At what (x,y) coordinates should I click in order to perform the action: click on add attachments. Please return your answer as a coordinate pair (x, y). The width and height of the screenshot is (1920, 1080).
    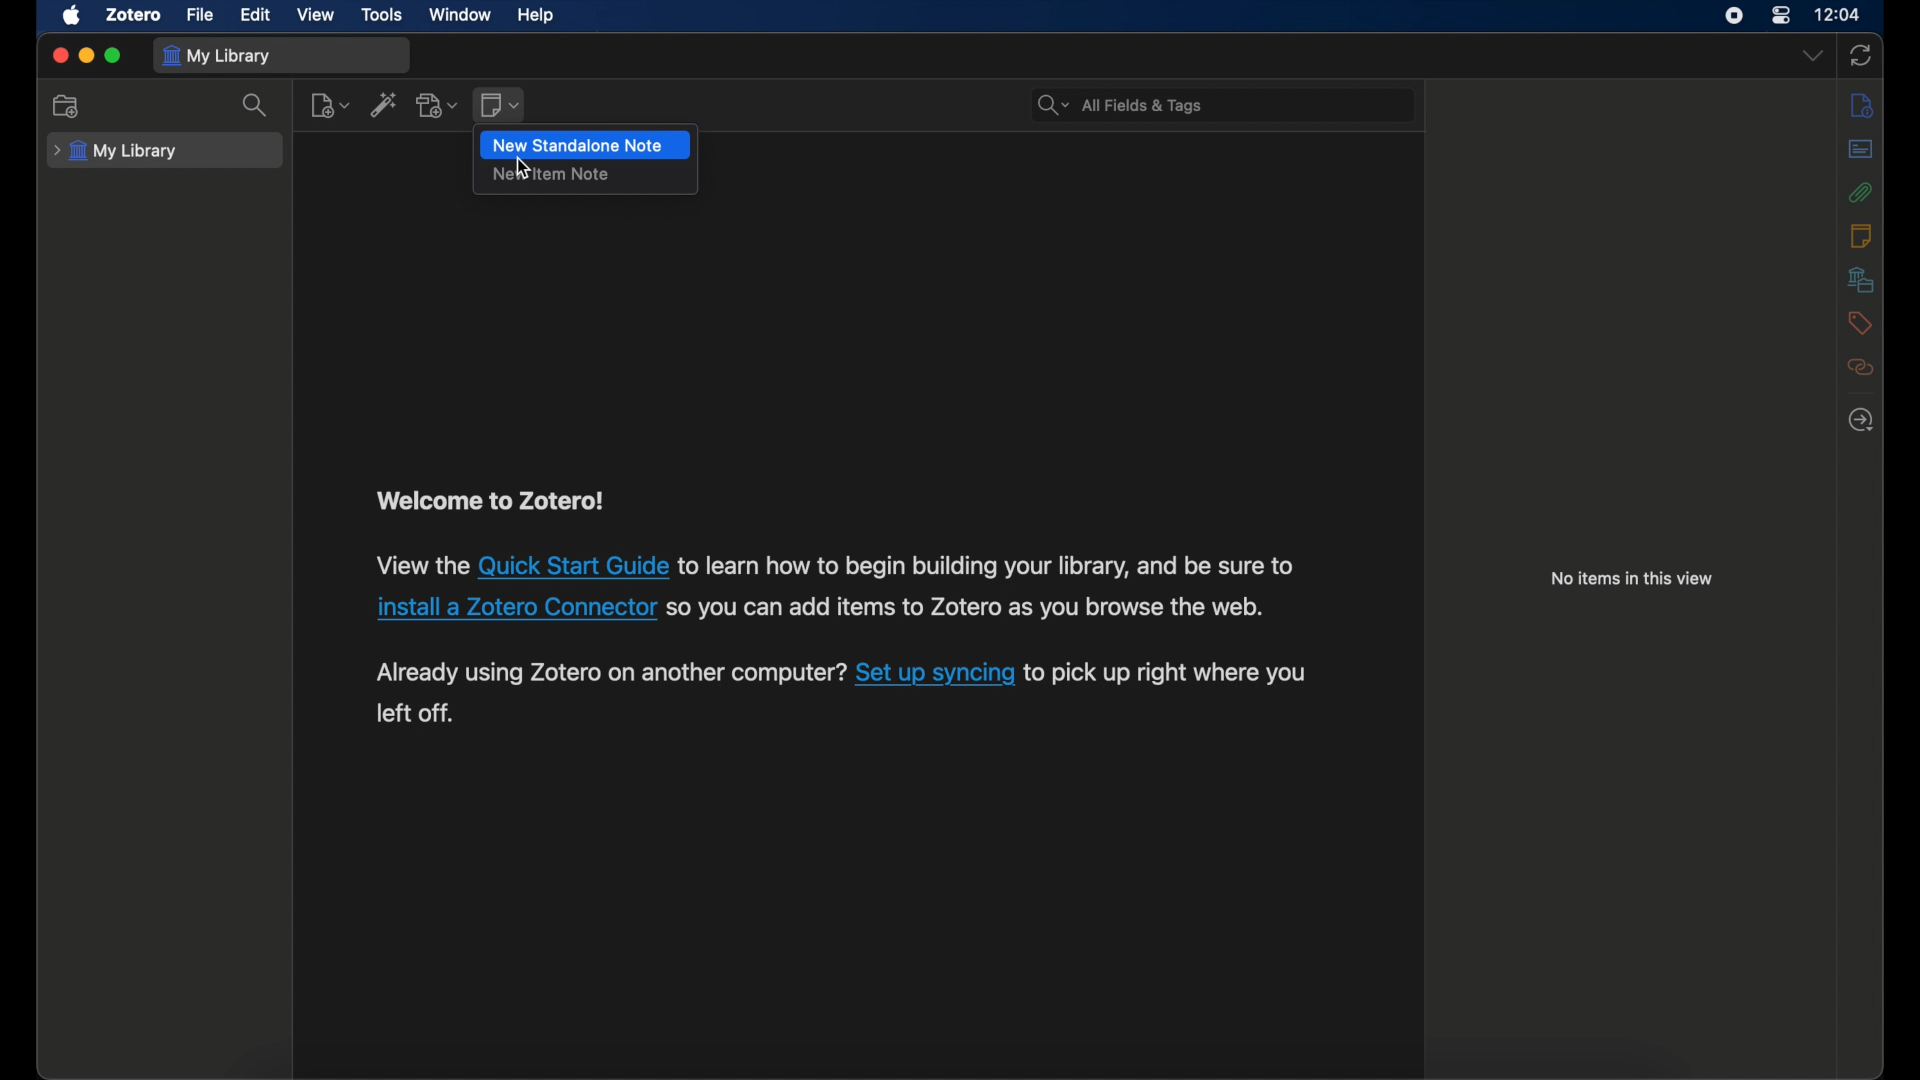
    Looking at the image, I should click on (439, 106).